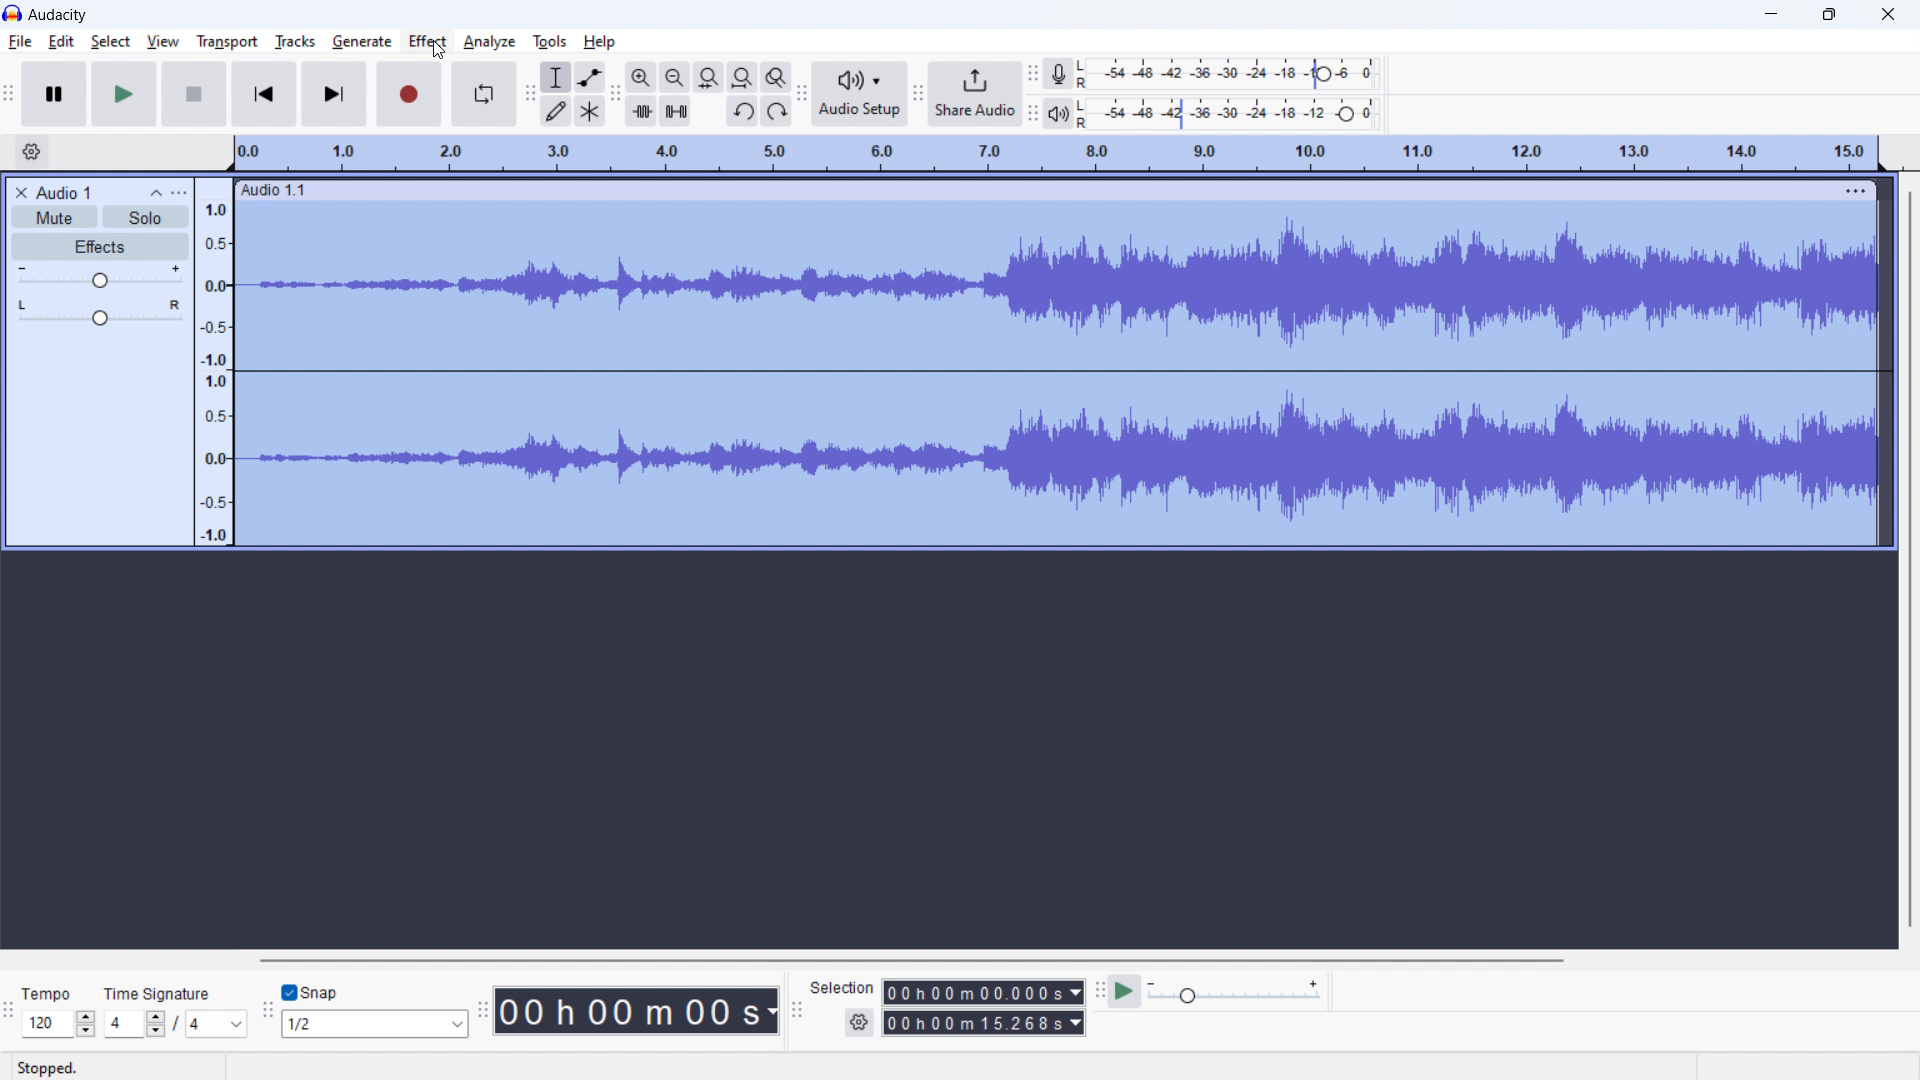  What do you see at coordinates (802, 95) in the screenshot?
I see `Audio setup toolbar` at bounding box center [802, 95].